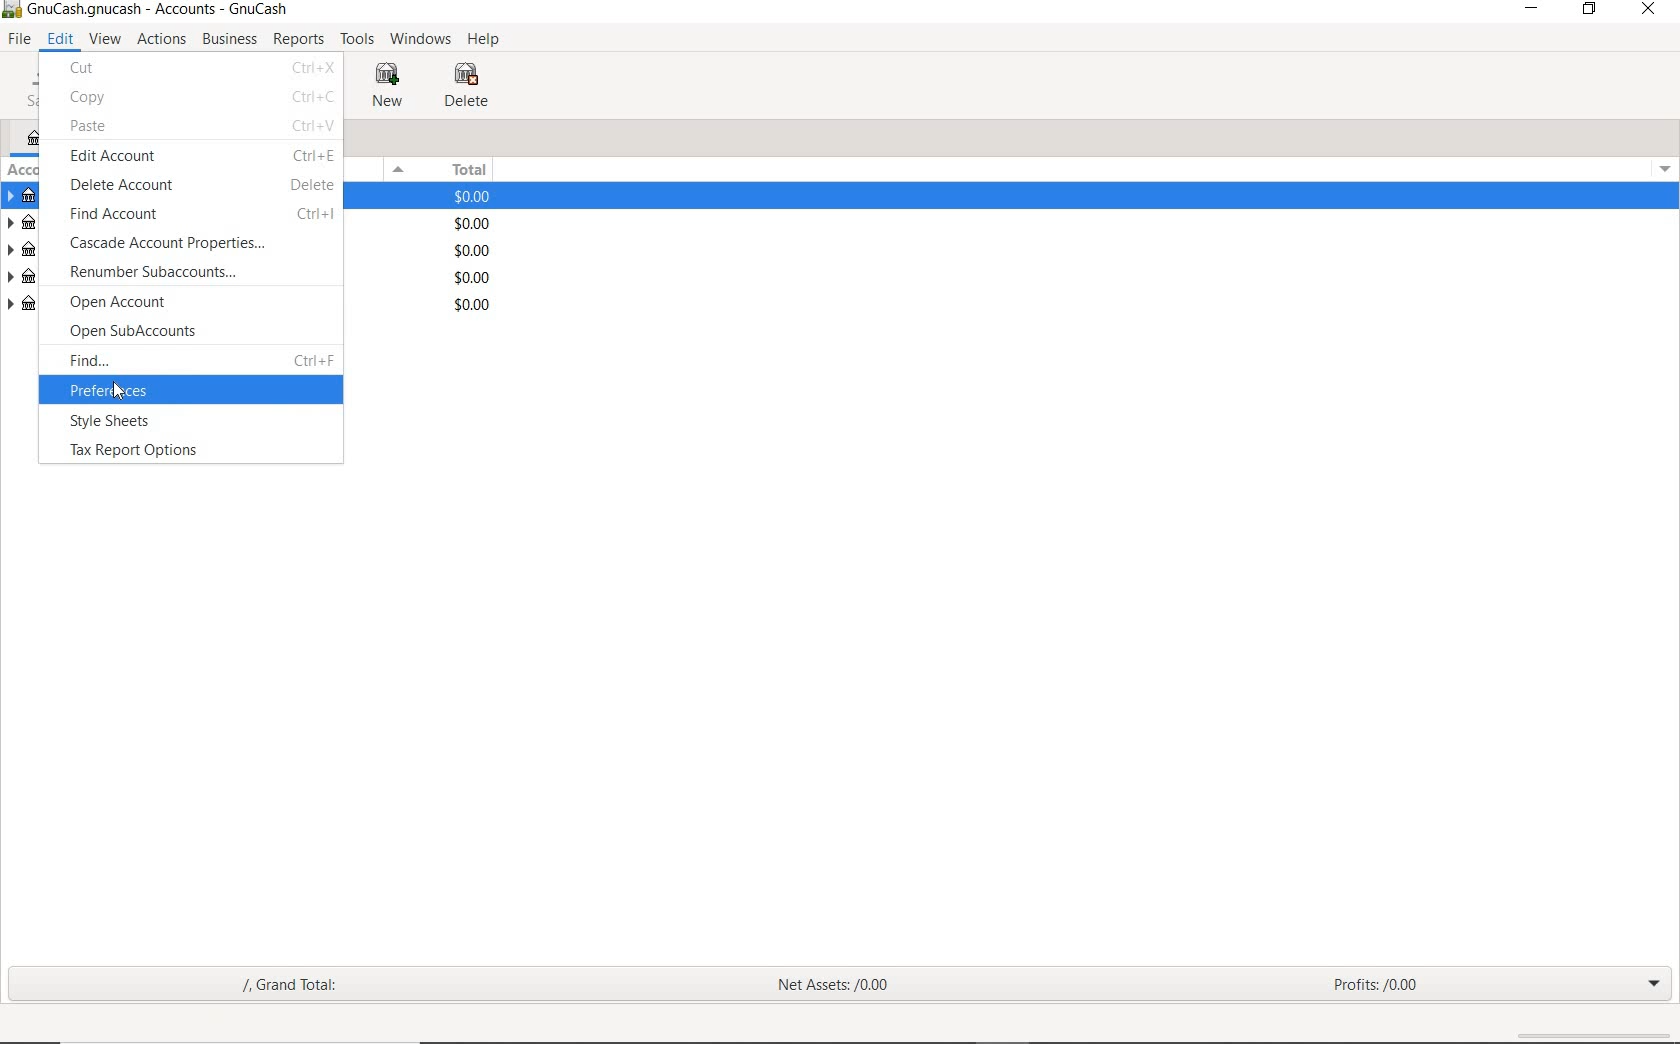  Describe the element at coordinates (417, 38) in the screenshot. I see `WINDOWS` at that location.